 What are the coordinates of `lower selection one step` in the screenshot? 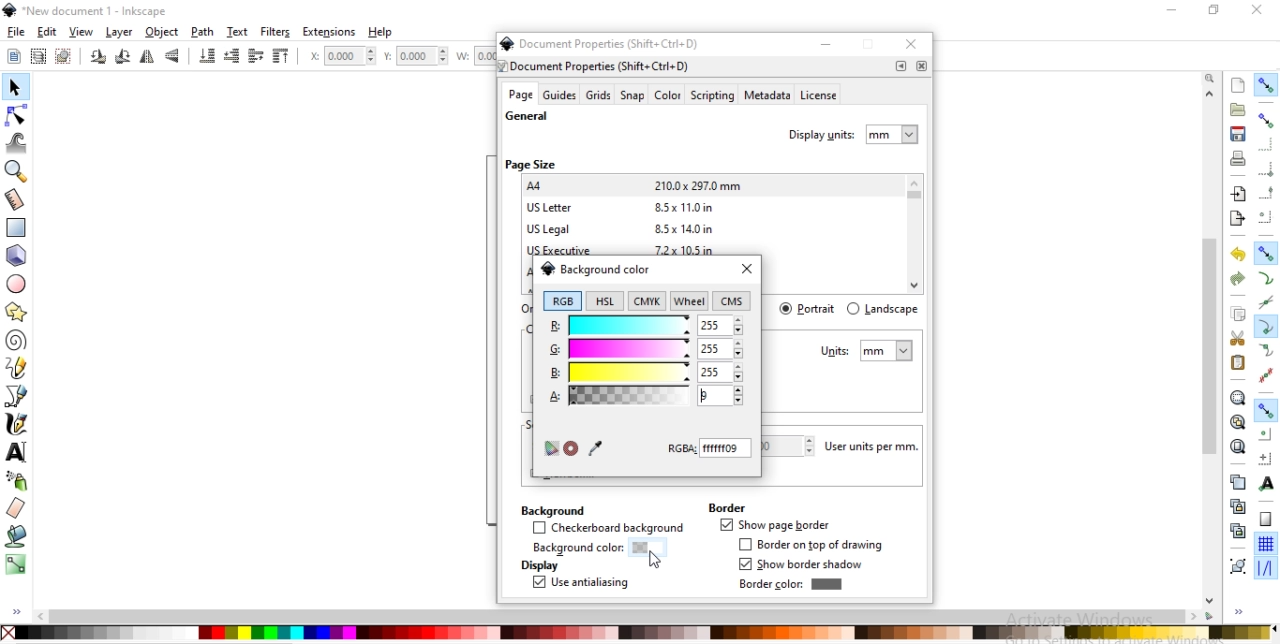 It's located at (231, 57).